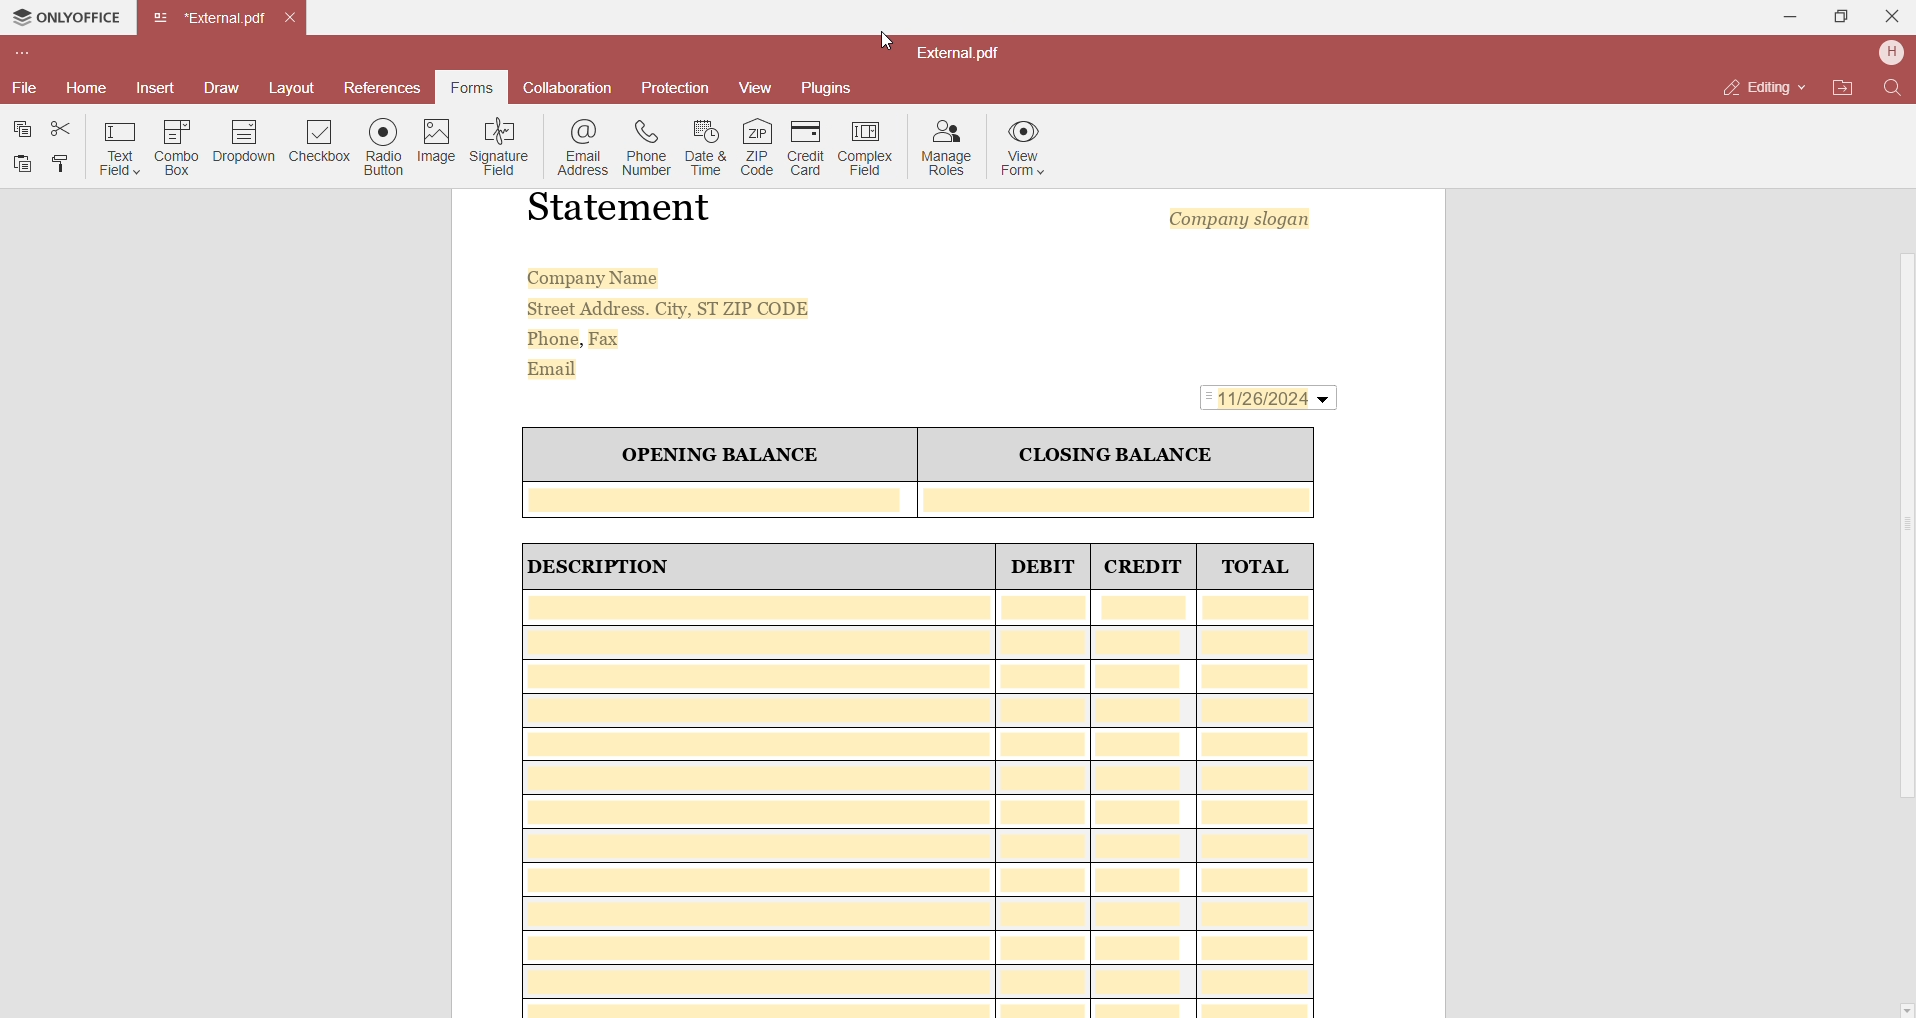  Describe the element at coordinates (25, 128) in the screenshot. I see `Copy` at that location.